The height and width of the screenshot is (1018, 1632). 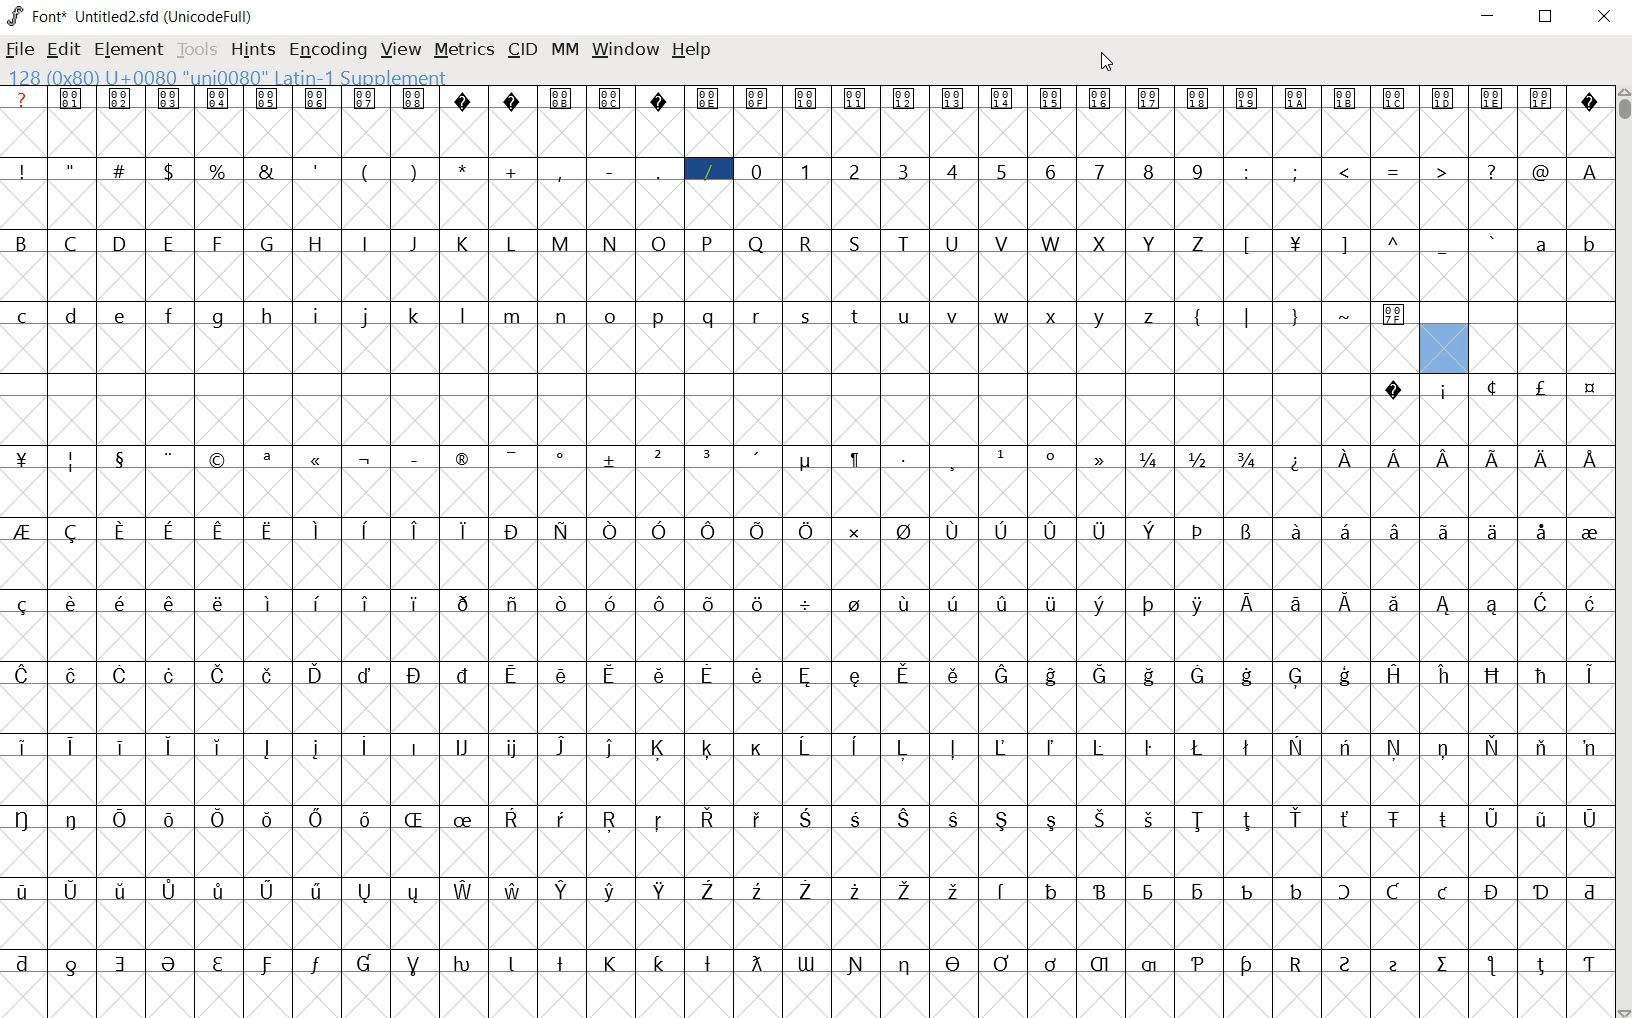 I want to click on glyph, so click(x=1296, y=171).